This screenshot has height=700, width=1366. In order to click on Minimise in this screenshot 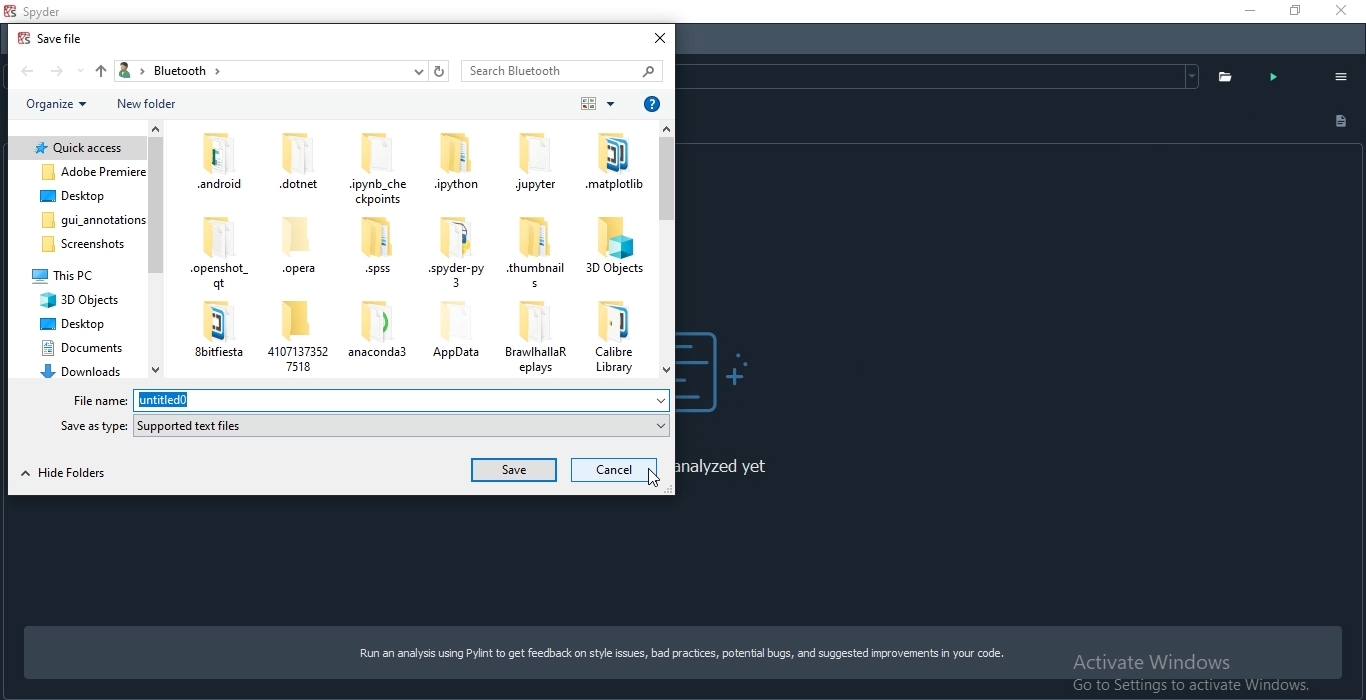, I will do `click(1242, 12)`.